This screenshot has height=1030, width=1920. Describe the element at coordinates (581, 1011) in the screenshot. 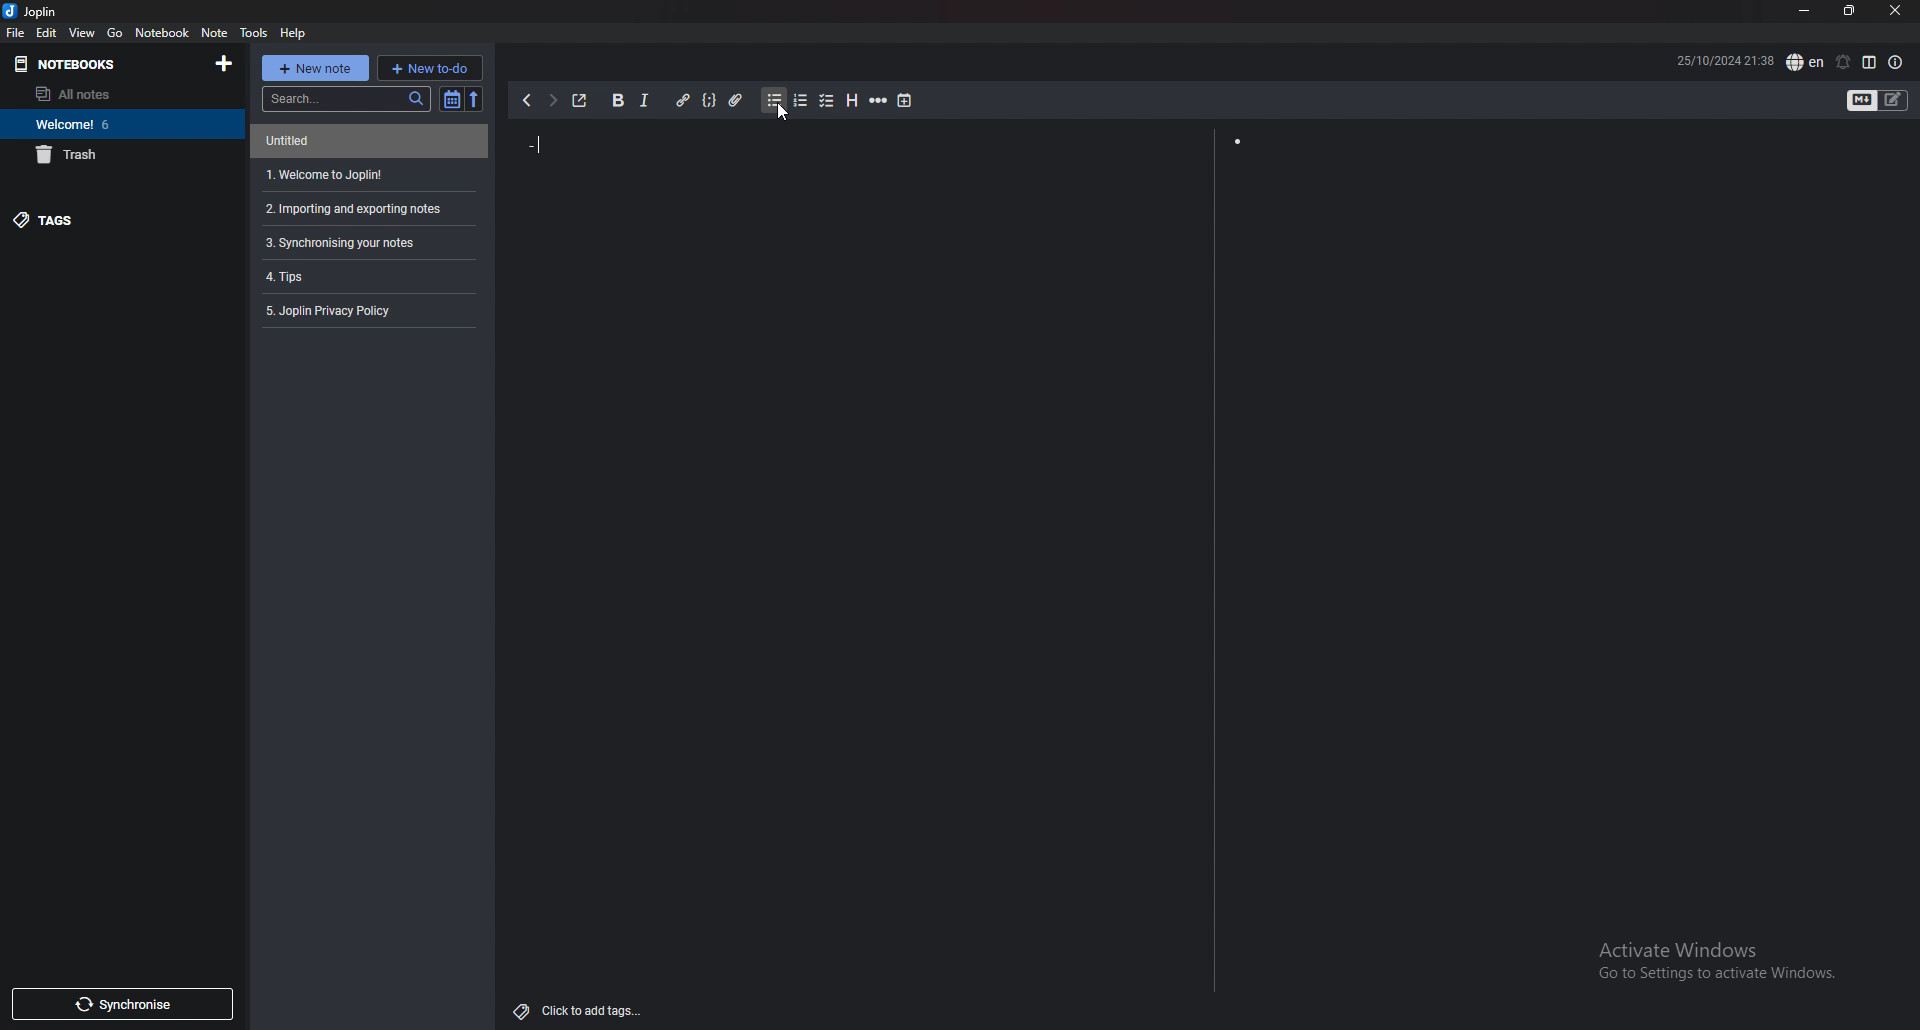

I see `click to add tags` at that location.